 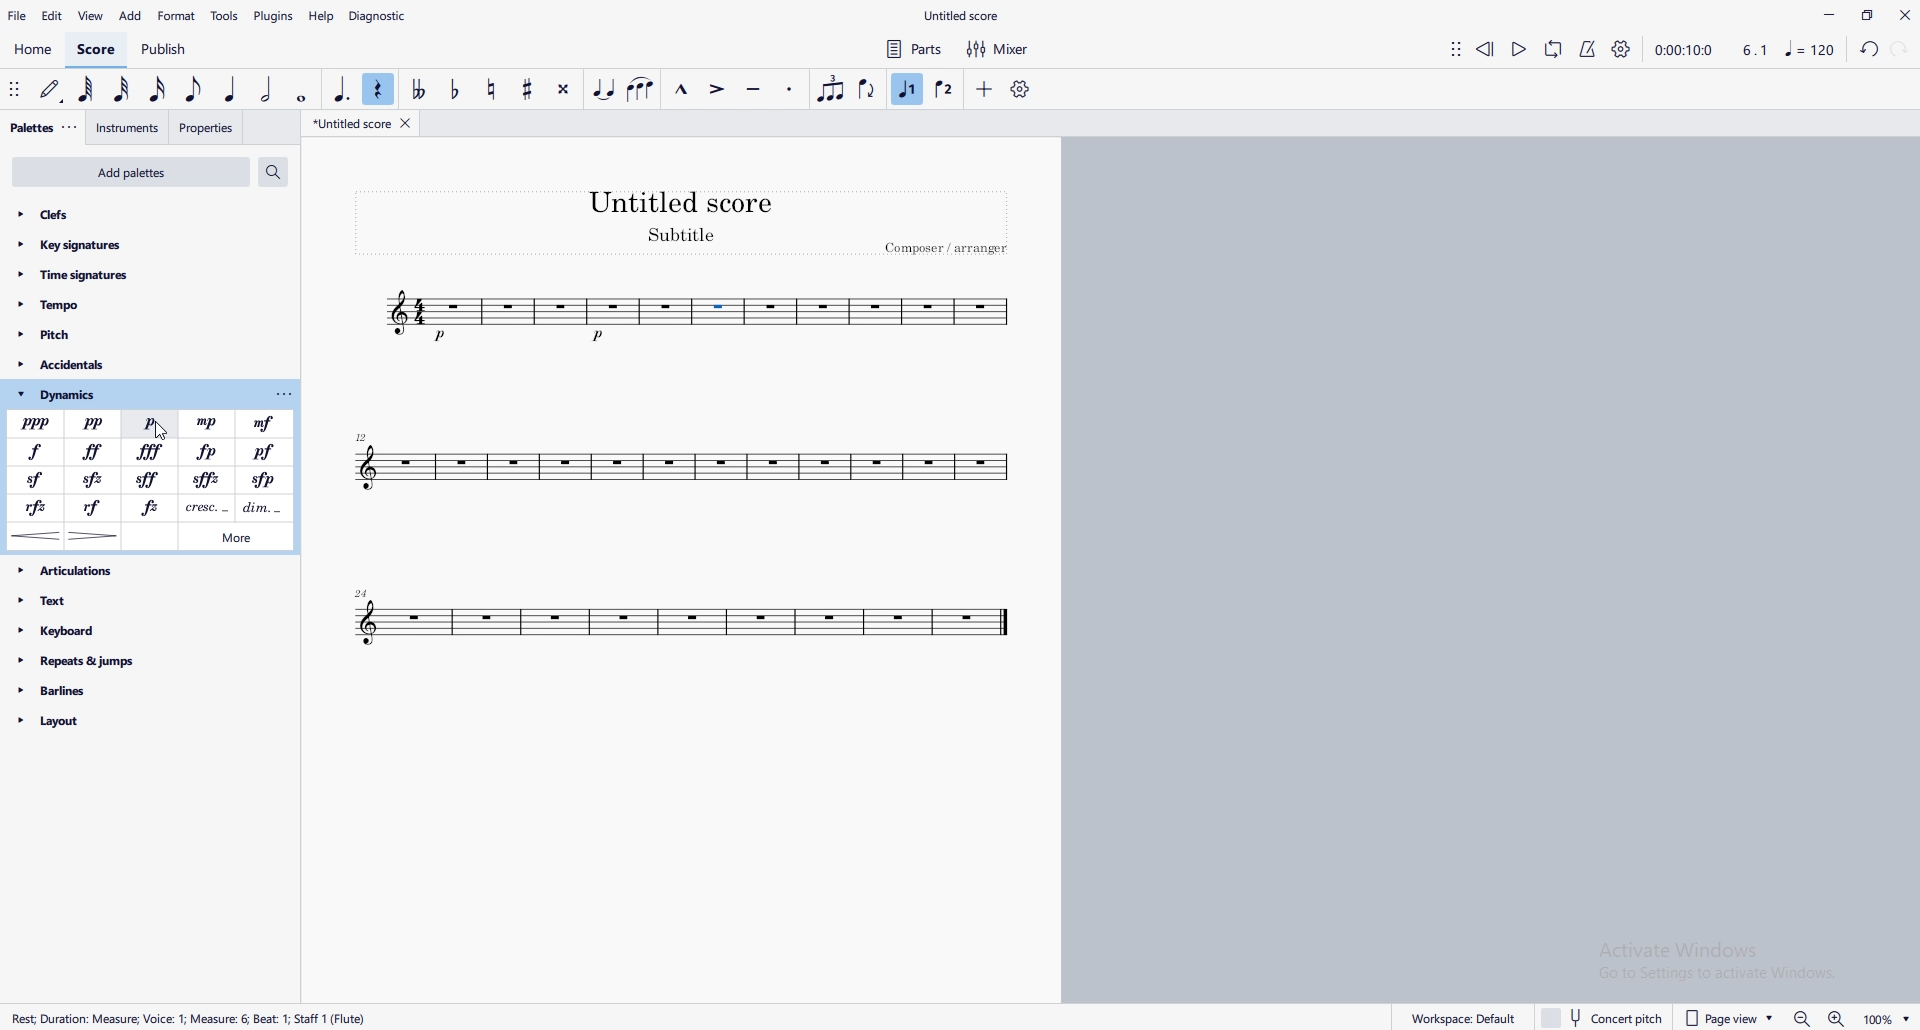 What do you see at coordinates (639, 89) in the screenshot?
I see `slur` at bounding box center [639, 89].